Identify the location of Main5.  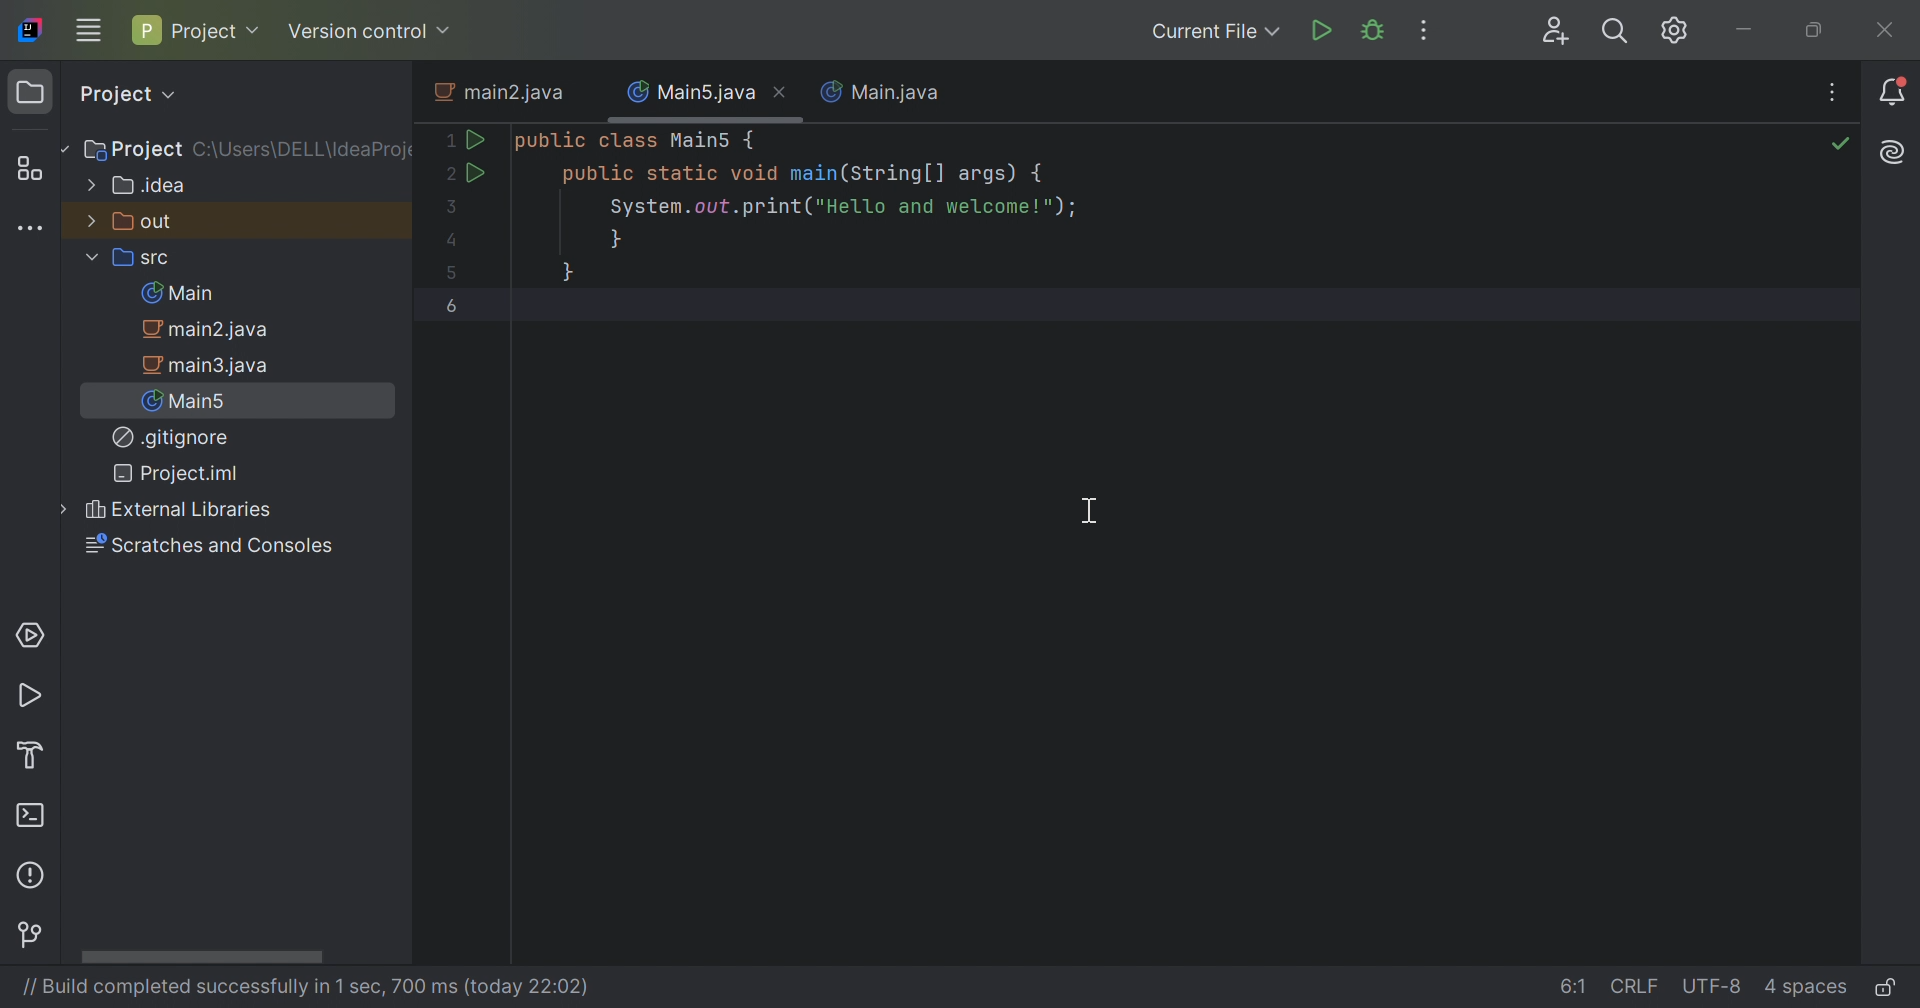
(190, 400).